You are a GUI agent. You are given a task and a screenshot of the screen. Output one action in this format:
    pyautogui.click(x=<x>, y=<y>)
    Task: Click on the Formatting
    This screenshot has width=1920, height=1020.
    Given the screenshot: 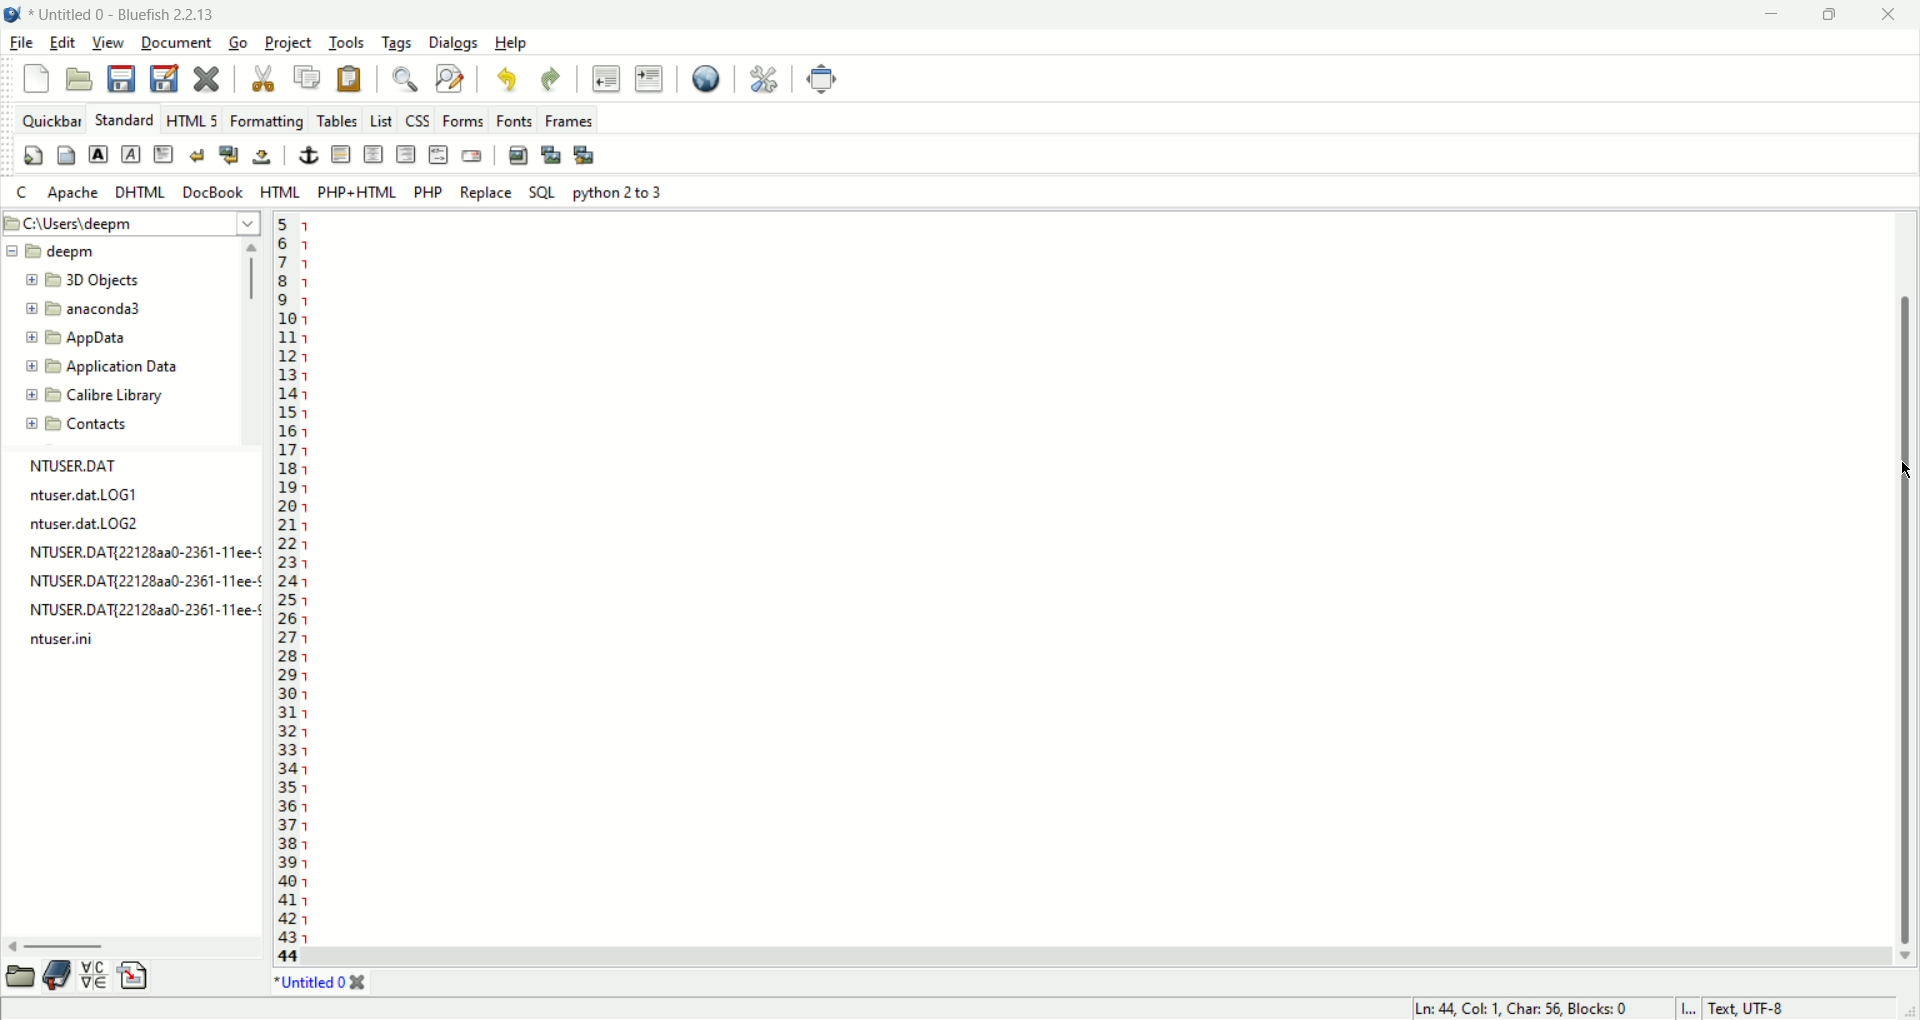 What is the action you would take?
    pyautogui.click(x=266, y=120)
    